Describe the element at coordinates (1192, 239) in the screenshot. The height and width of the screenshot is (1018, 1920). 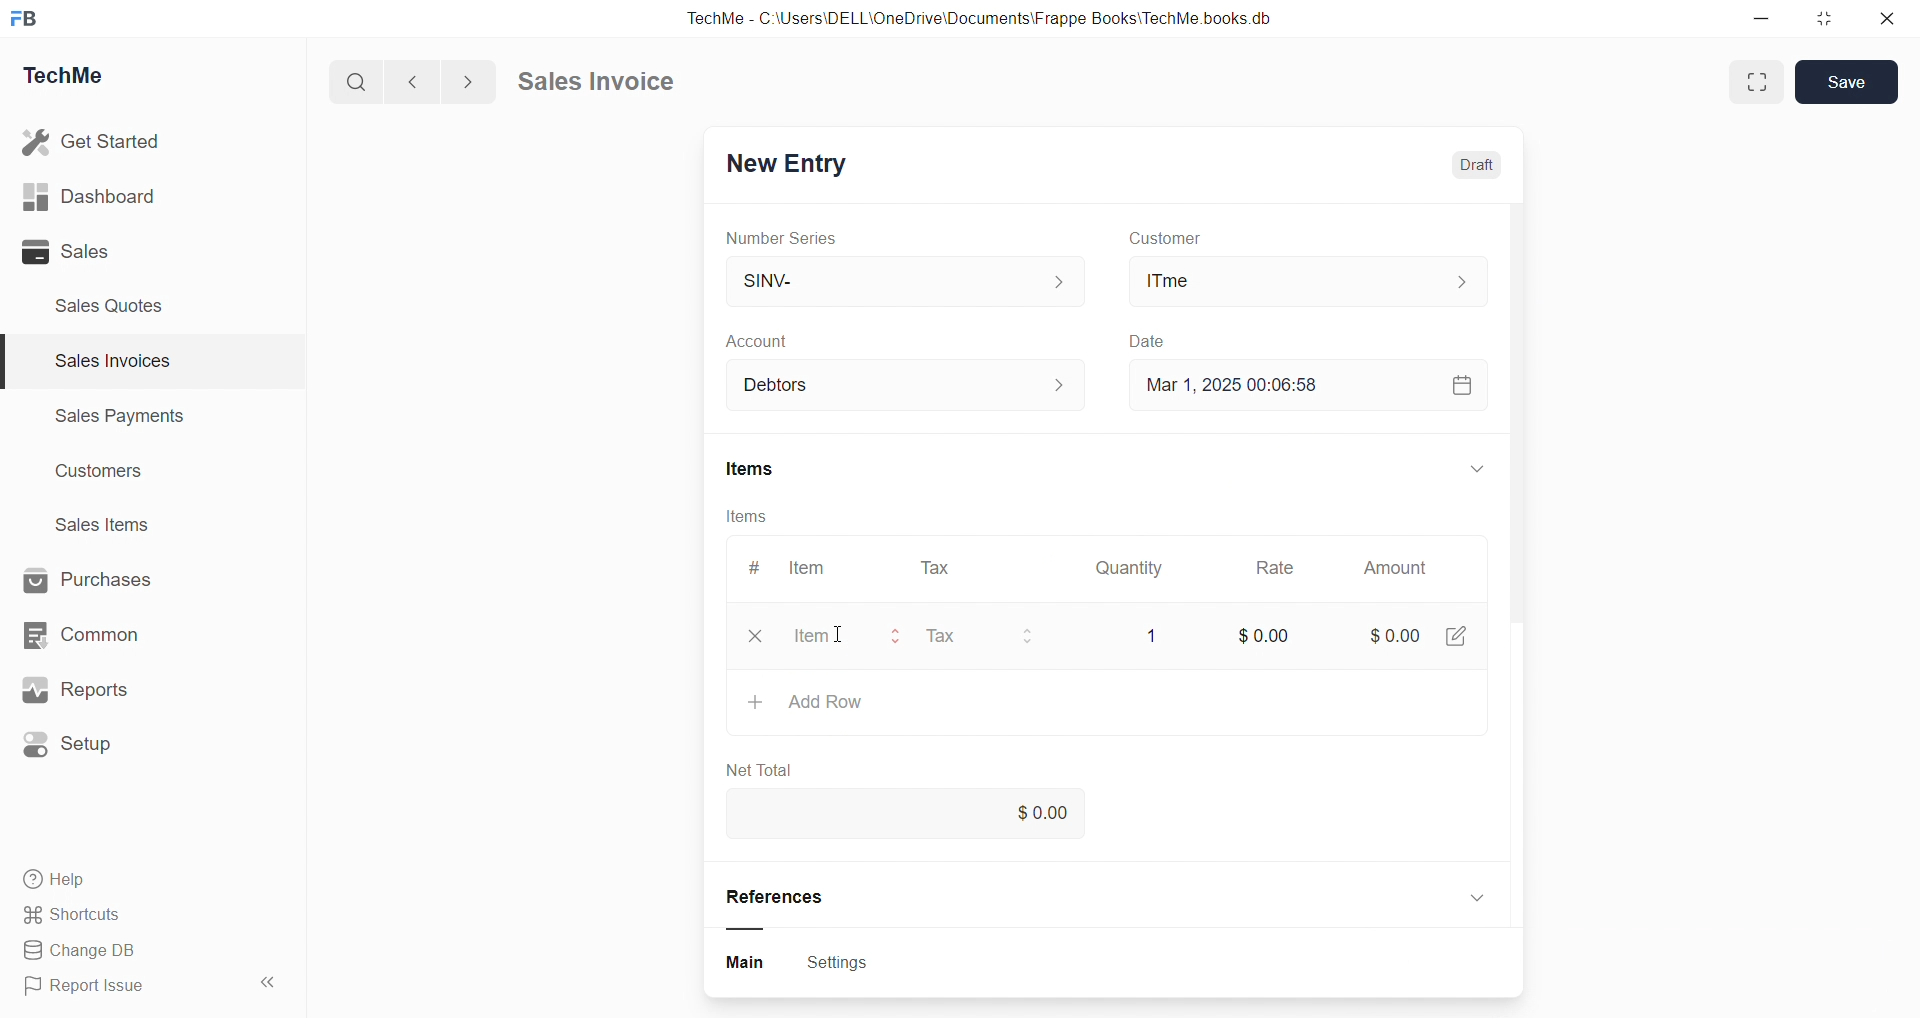
I see `Customer` at that location.